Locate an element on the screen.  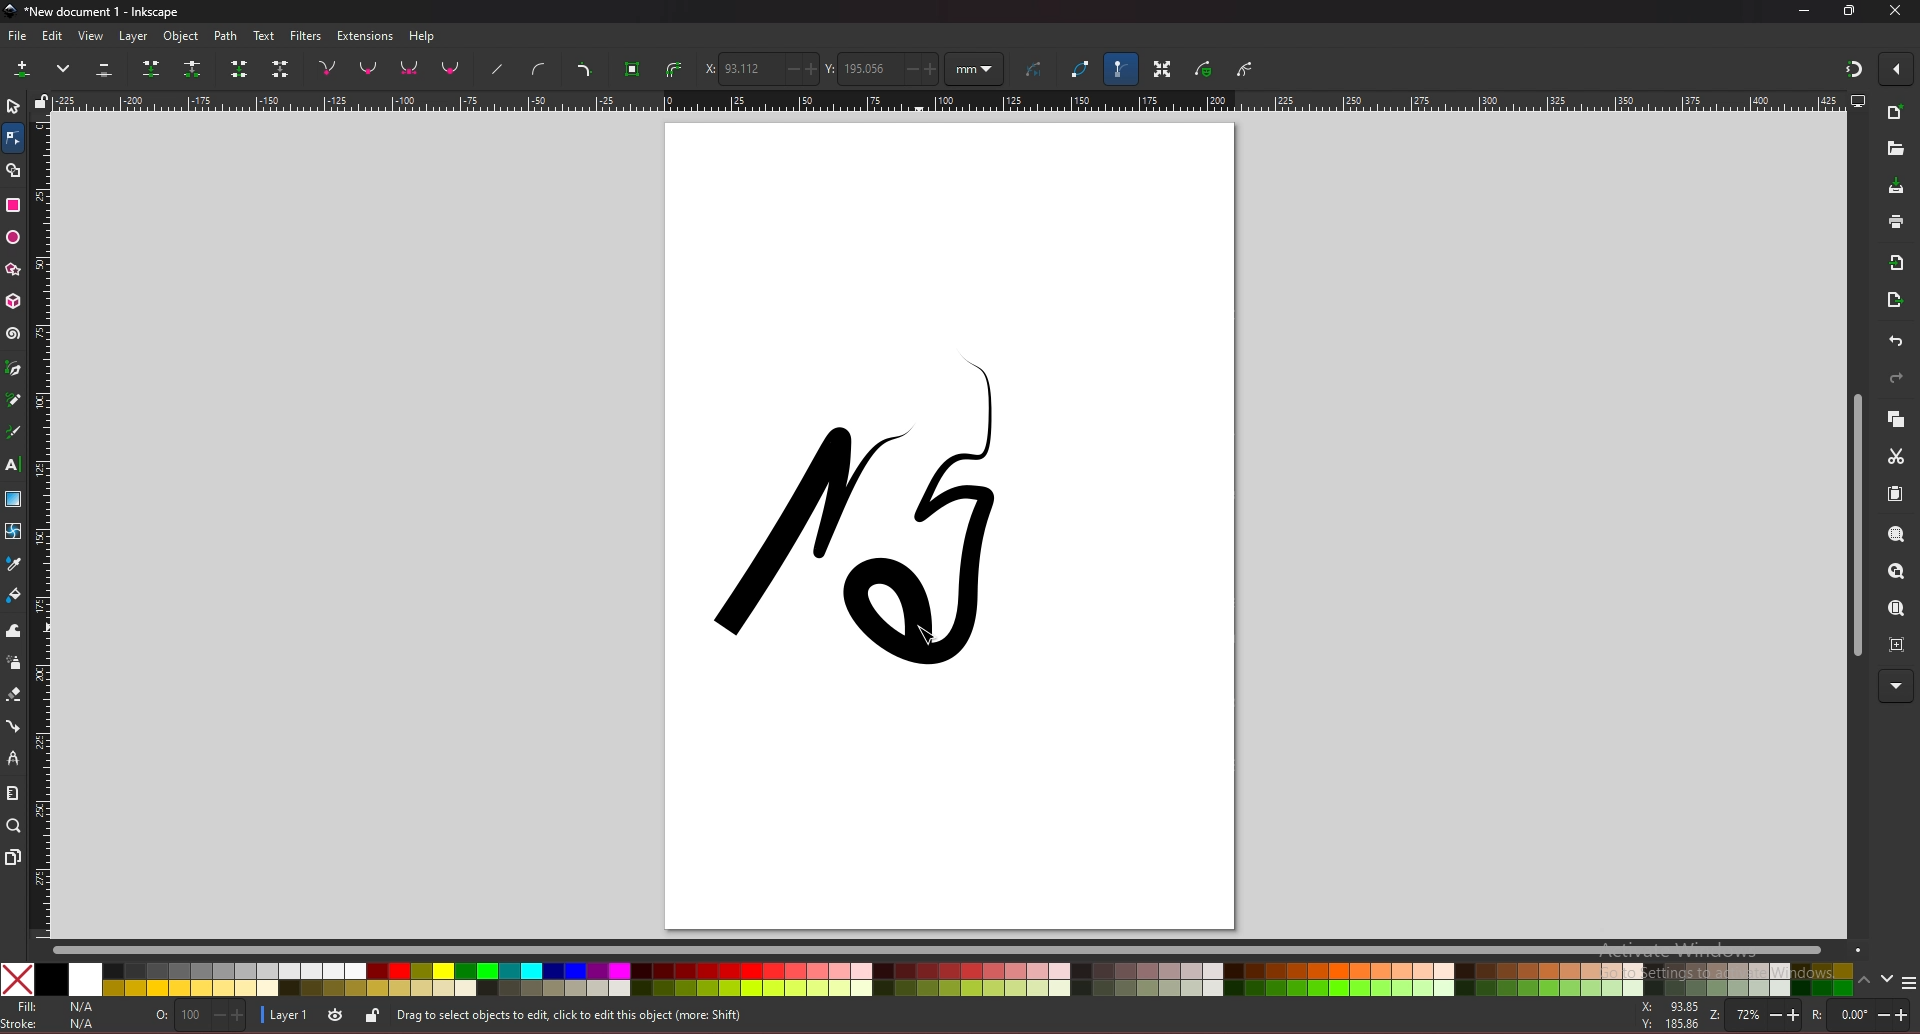
save is located at coordinates (1896, 186).